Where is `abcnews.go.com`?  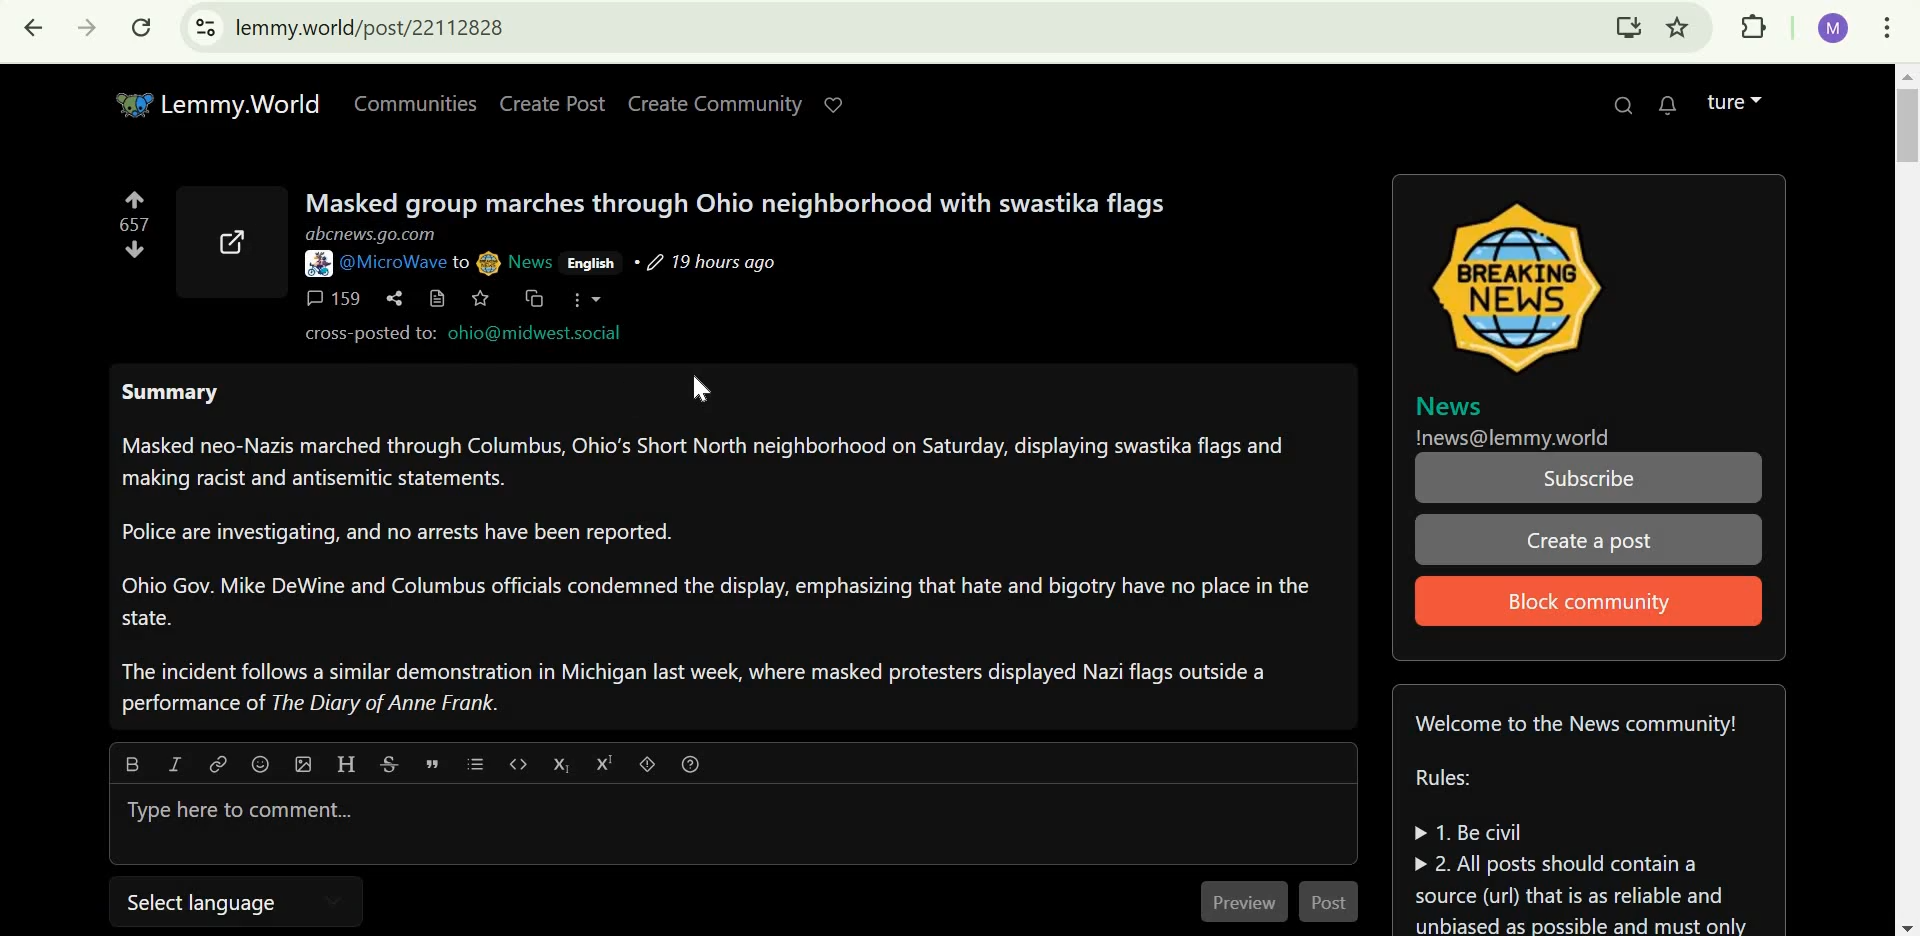 abcnews.go.com is located at coordinates (371, 235).